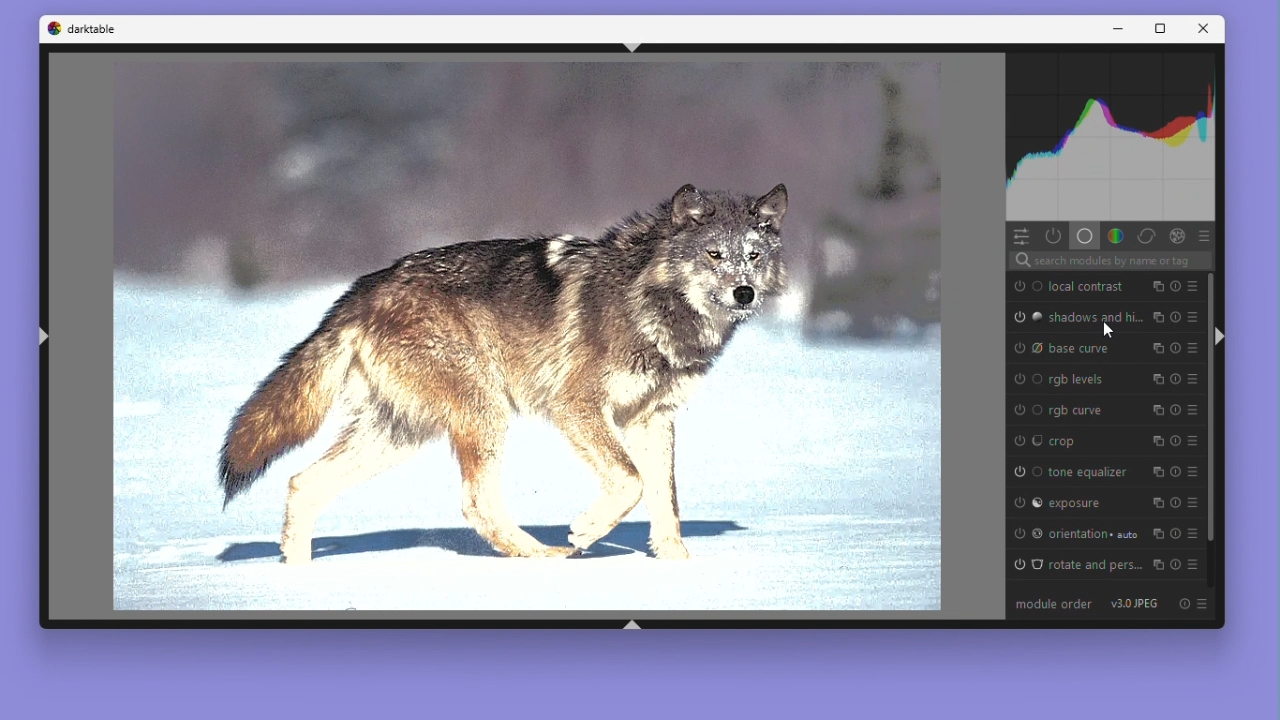  What do you see at coordinates (1202, 30) in the screenshot?
I see `Close` at bounding box center [1202, 30].